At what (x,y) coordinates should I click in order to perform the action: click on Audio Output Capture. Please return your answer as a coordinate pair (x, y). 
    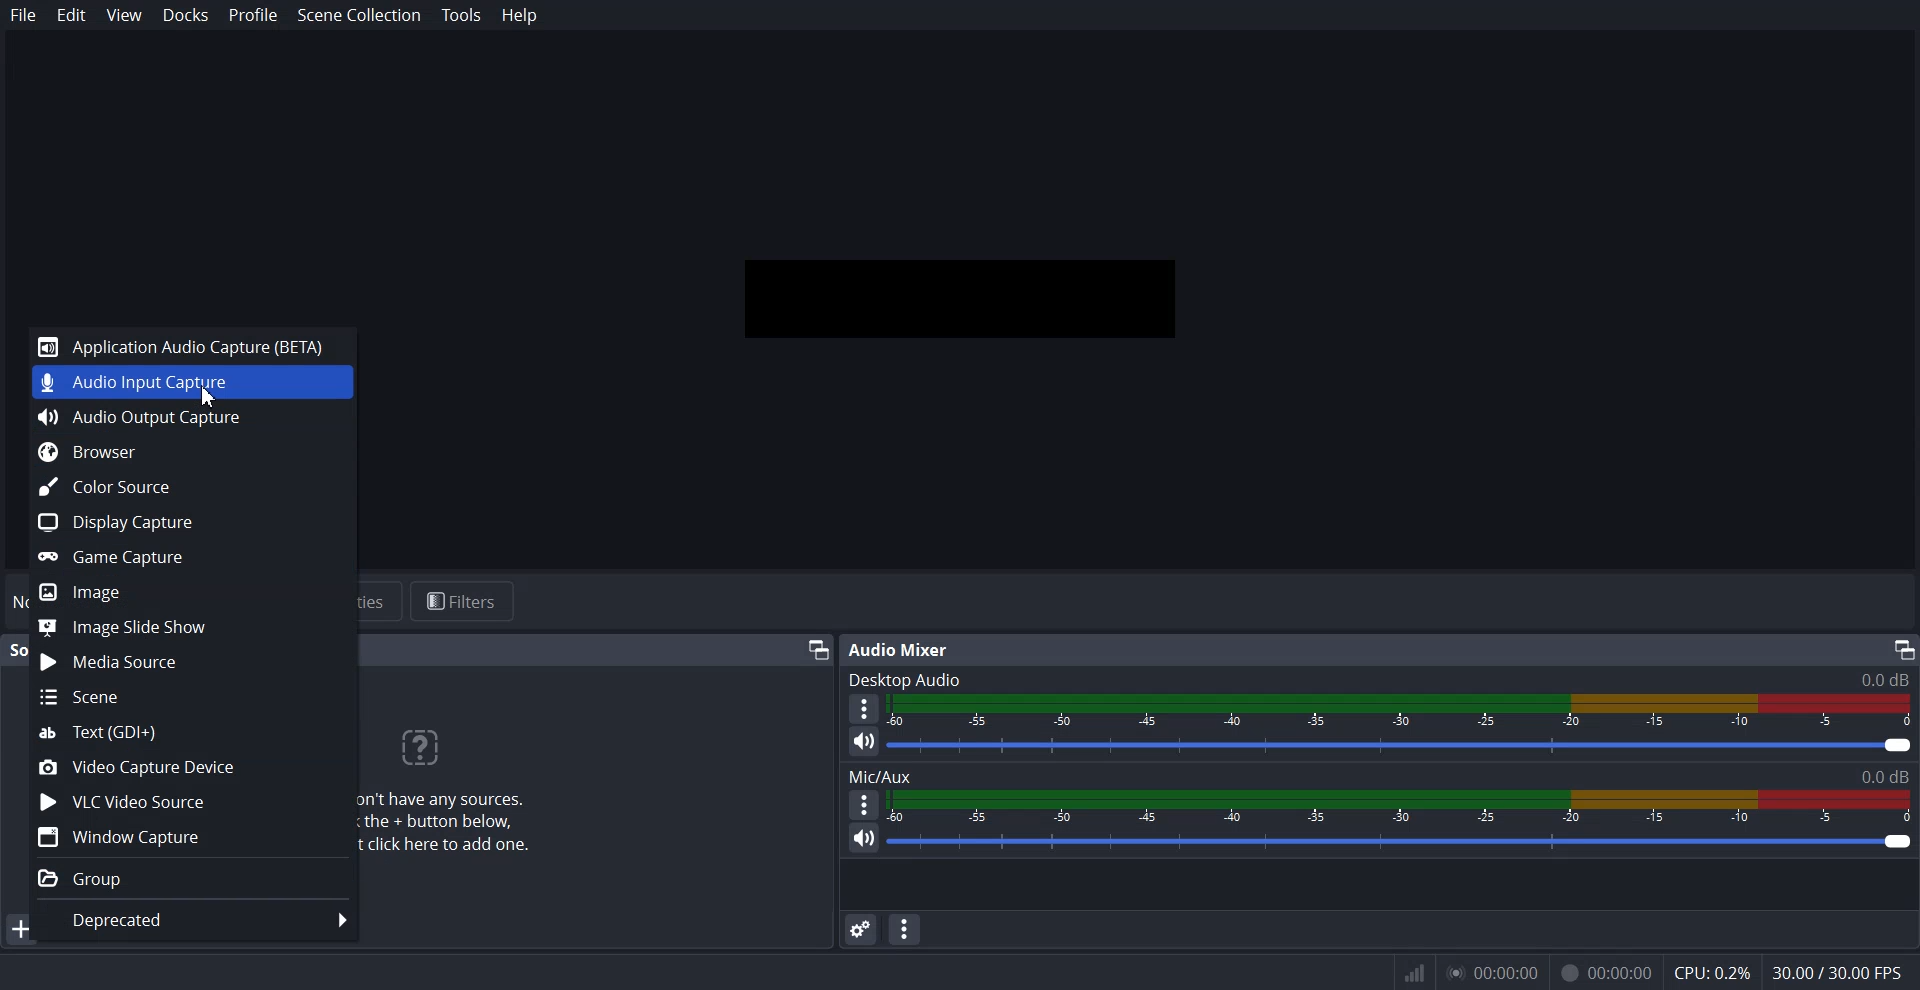
    Looking at the image, I should click on (194, 417).